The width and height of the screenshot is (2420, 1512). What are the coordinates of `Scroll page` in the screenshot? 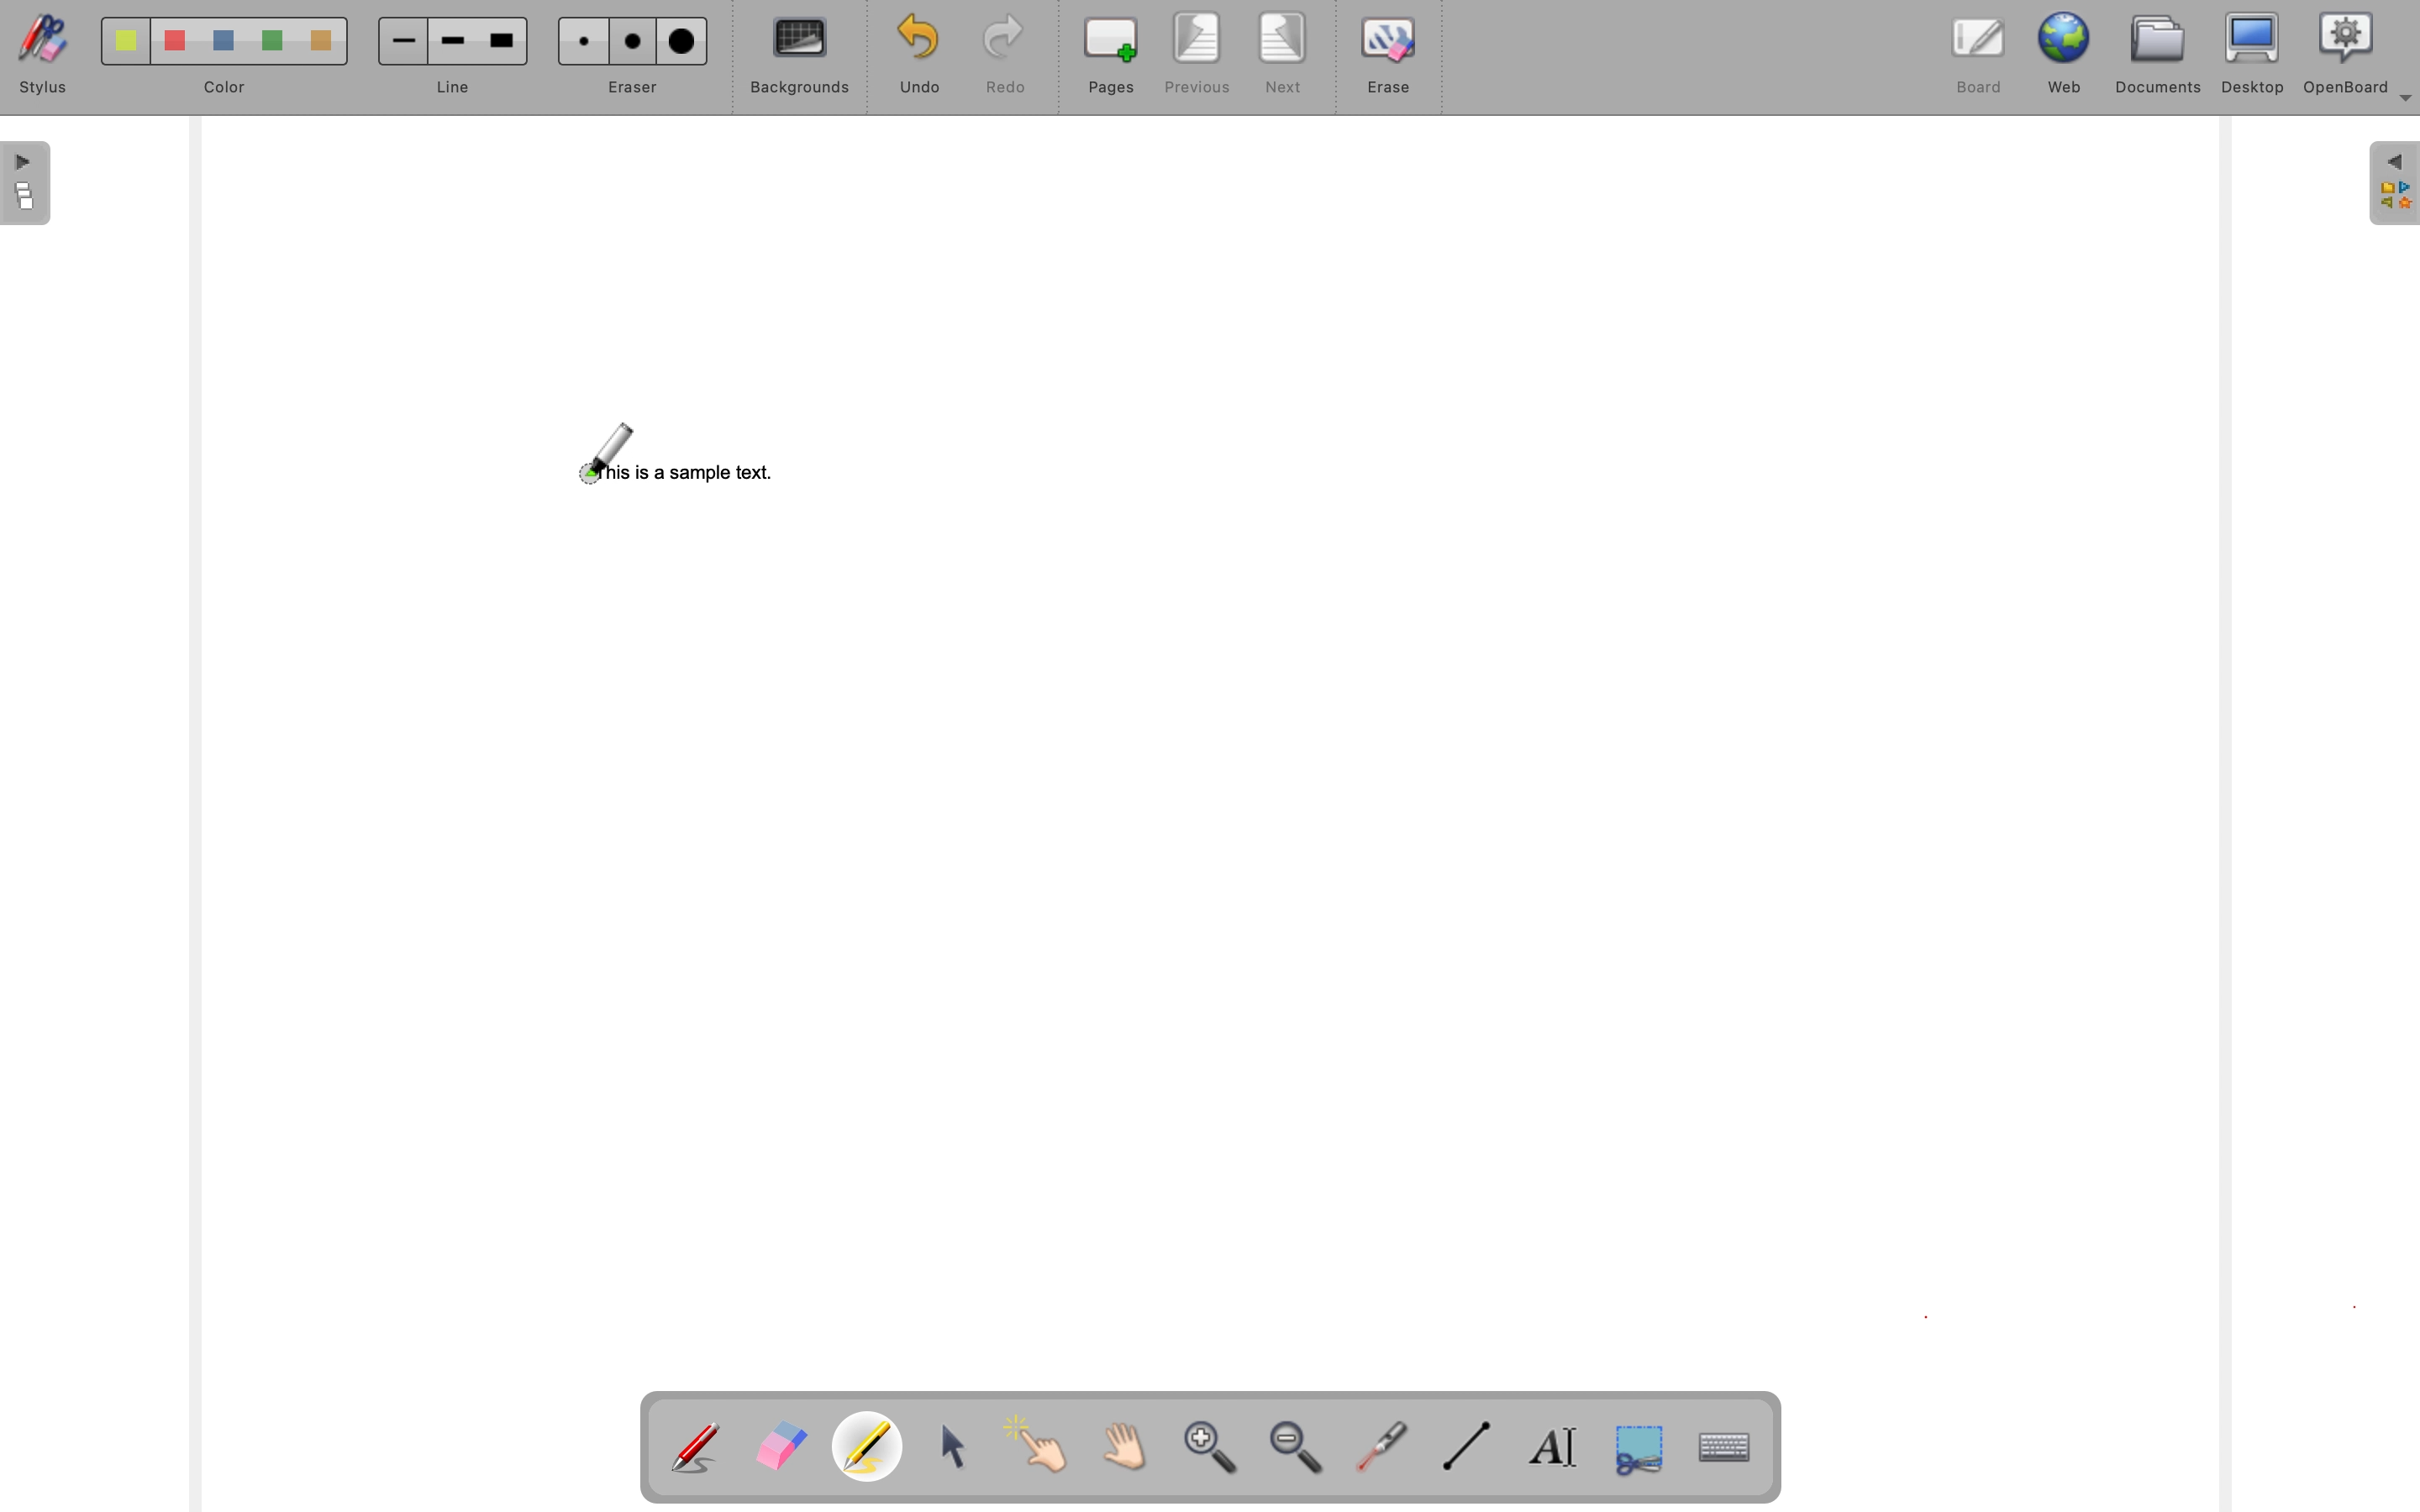 It's located at (1128, 1441).